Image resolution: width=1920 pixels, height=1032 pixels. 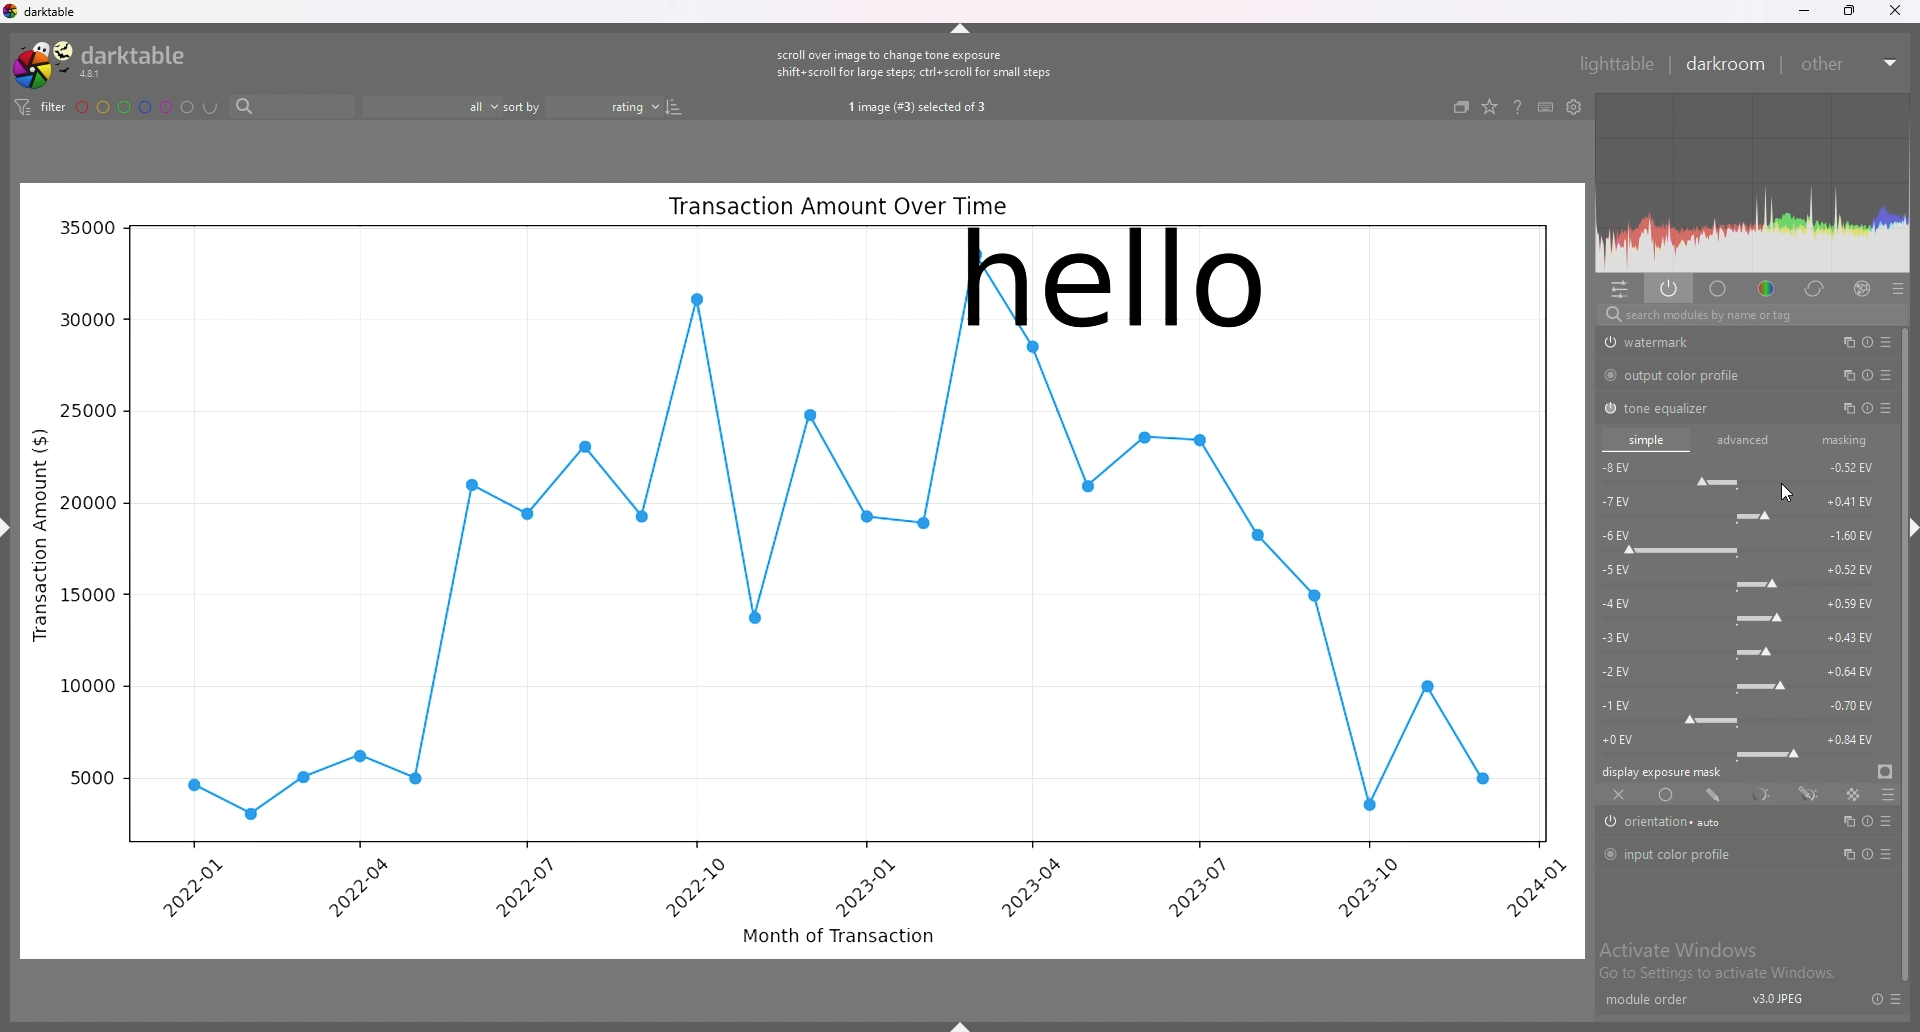 I want to click on raster mask, so click(x=1850, y=794).